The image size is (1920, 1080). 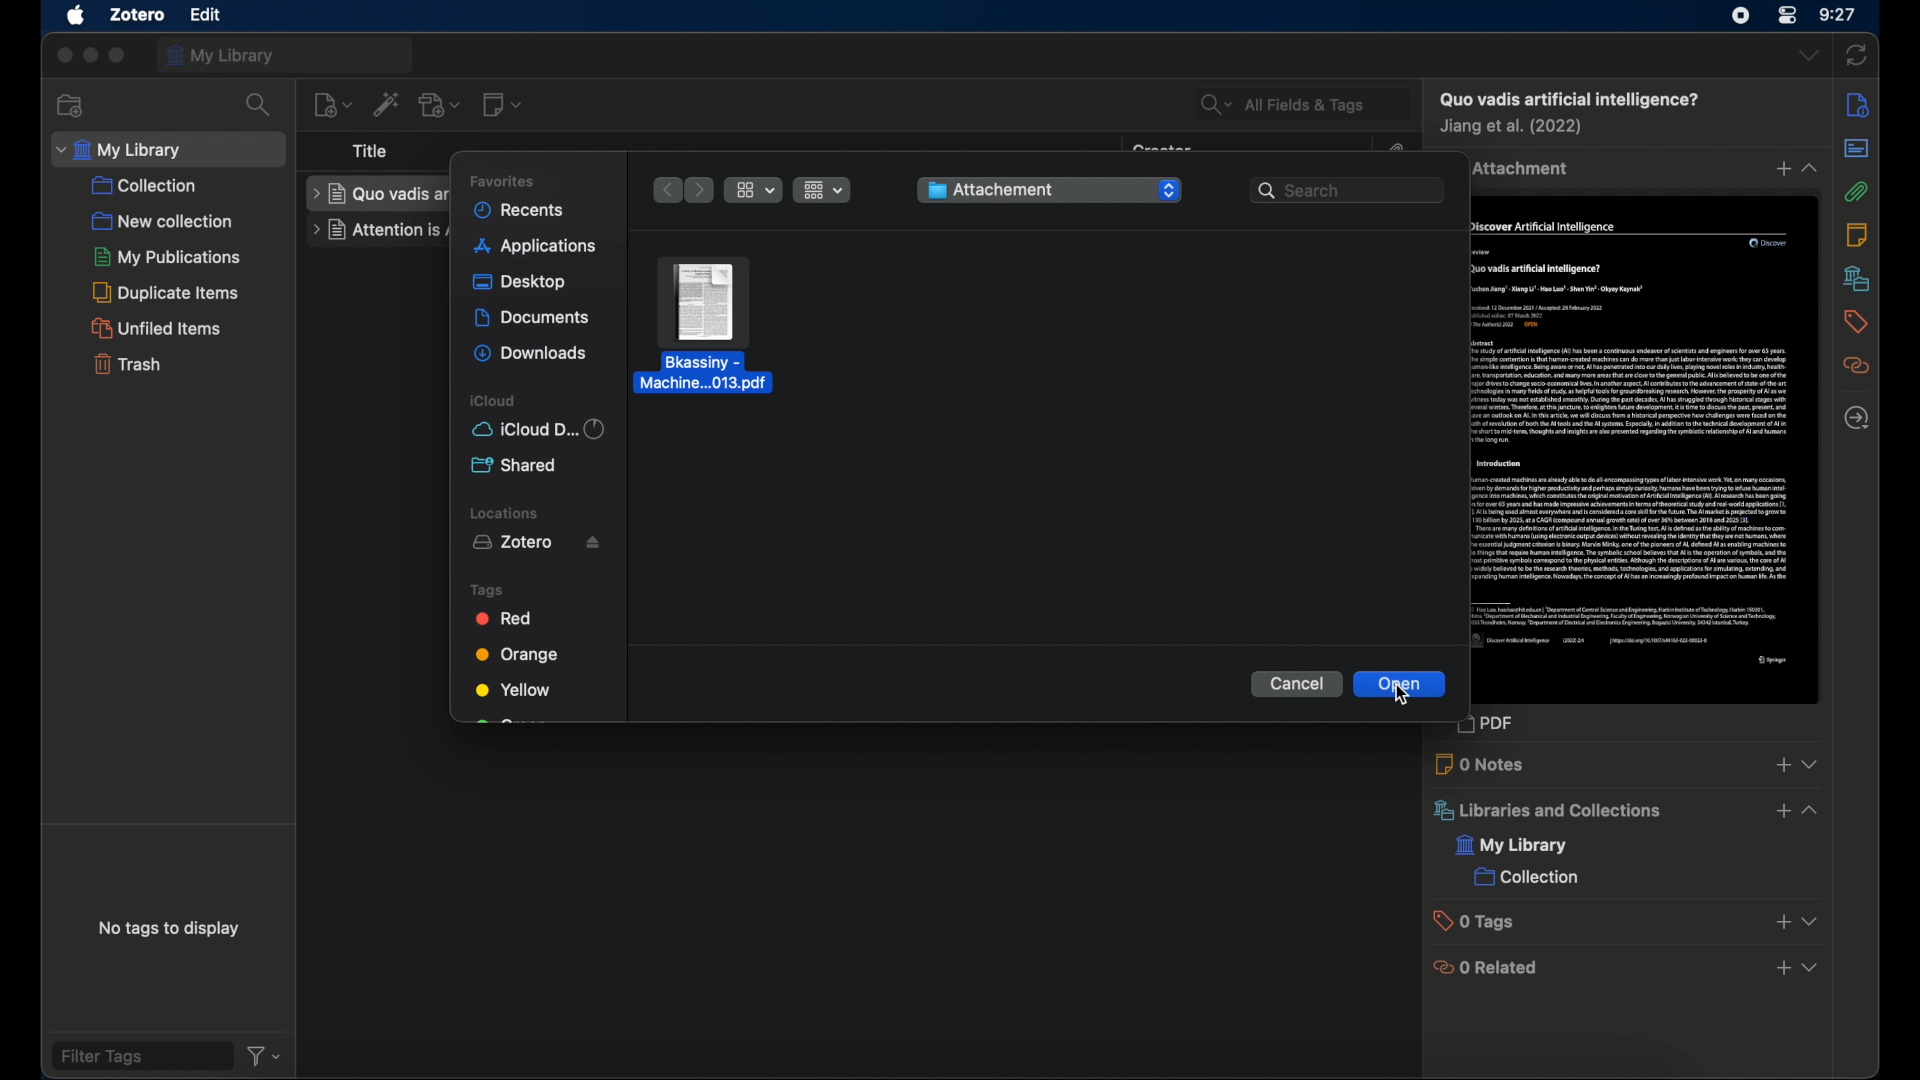 What do you see at coordinates (1855, 192) in the screenshot?
I see `attachments` at bounding box center [1855, 192].